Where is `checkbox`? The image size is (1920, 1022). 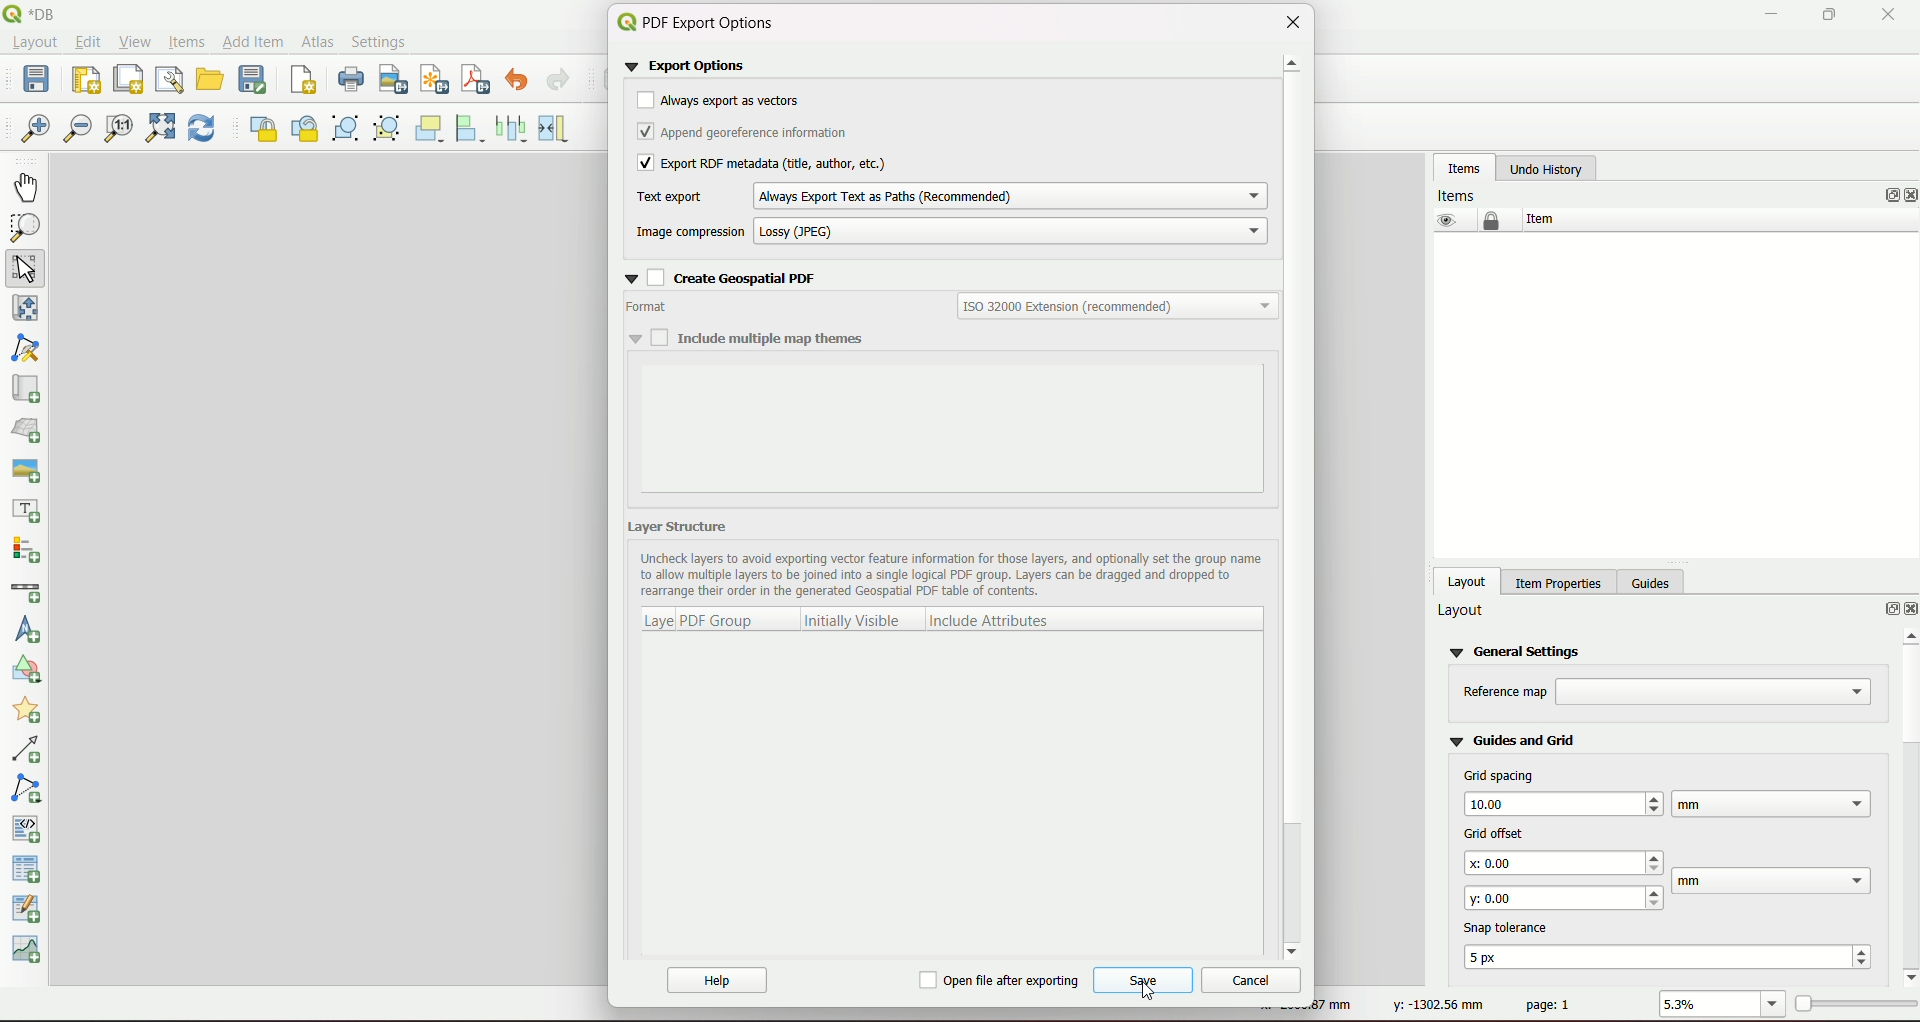
checkbox is located at coordinates (644, 102).